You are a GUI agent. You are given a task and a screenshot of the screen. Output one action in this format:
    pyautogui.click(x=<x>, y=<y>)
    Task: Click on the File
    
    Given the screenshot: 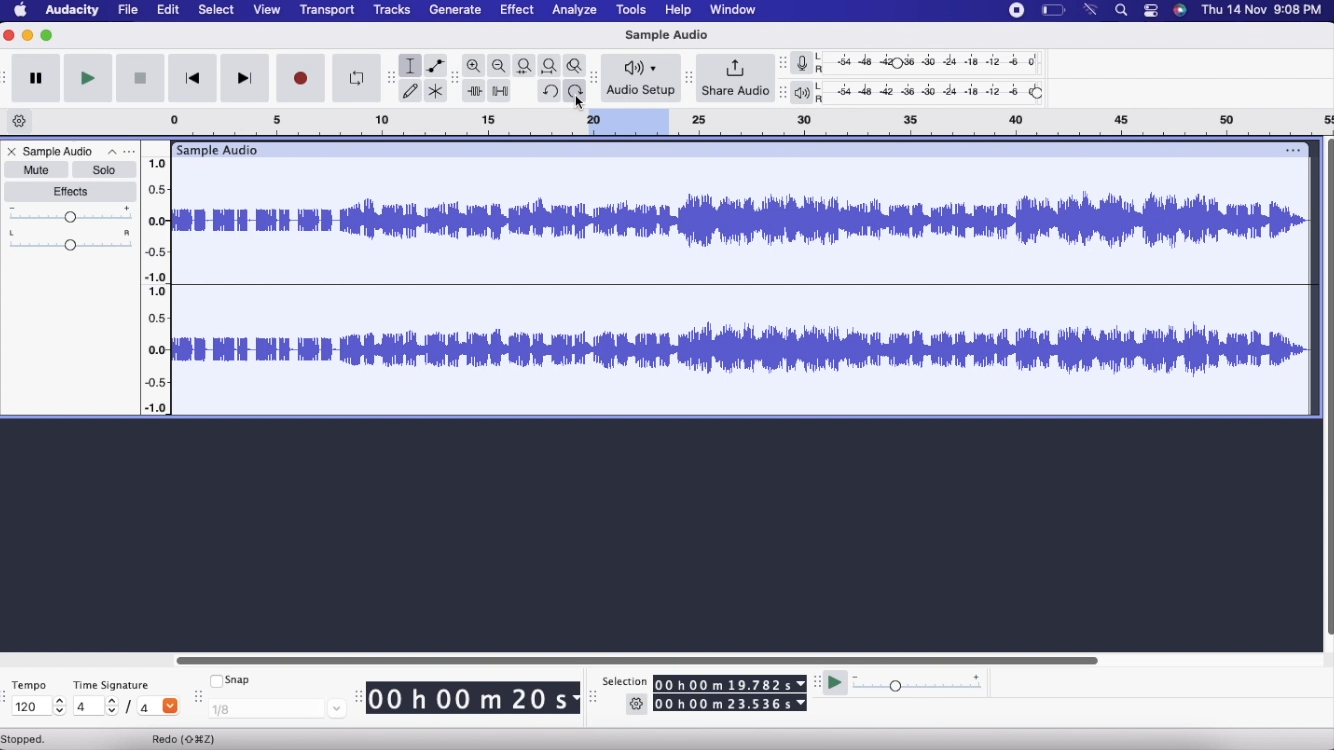 What is the action you would take?
    pyautogui.click(x=127, y=10)
    